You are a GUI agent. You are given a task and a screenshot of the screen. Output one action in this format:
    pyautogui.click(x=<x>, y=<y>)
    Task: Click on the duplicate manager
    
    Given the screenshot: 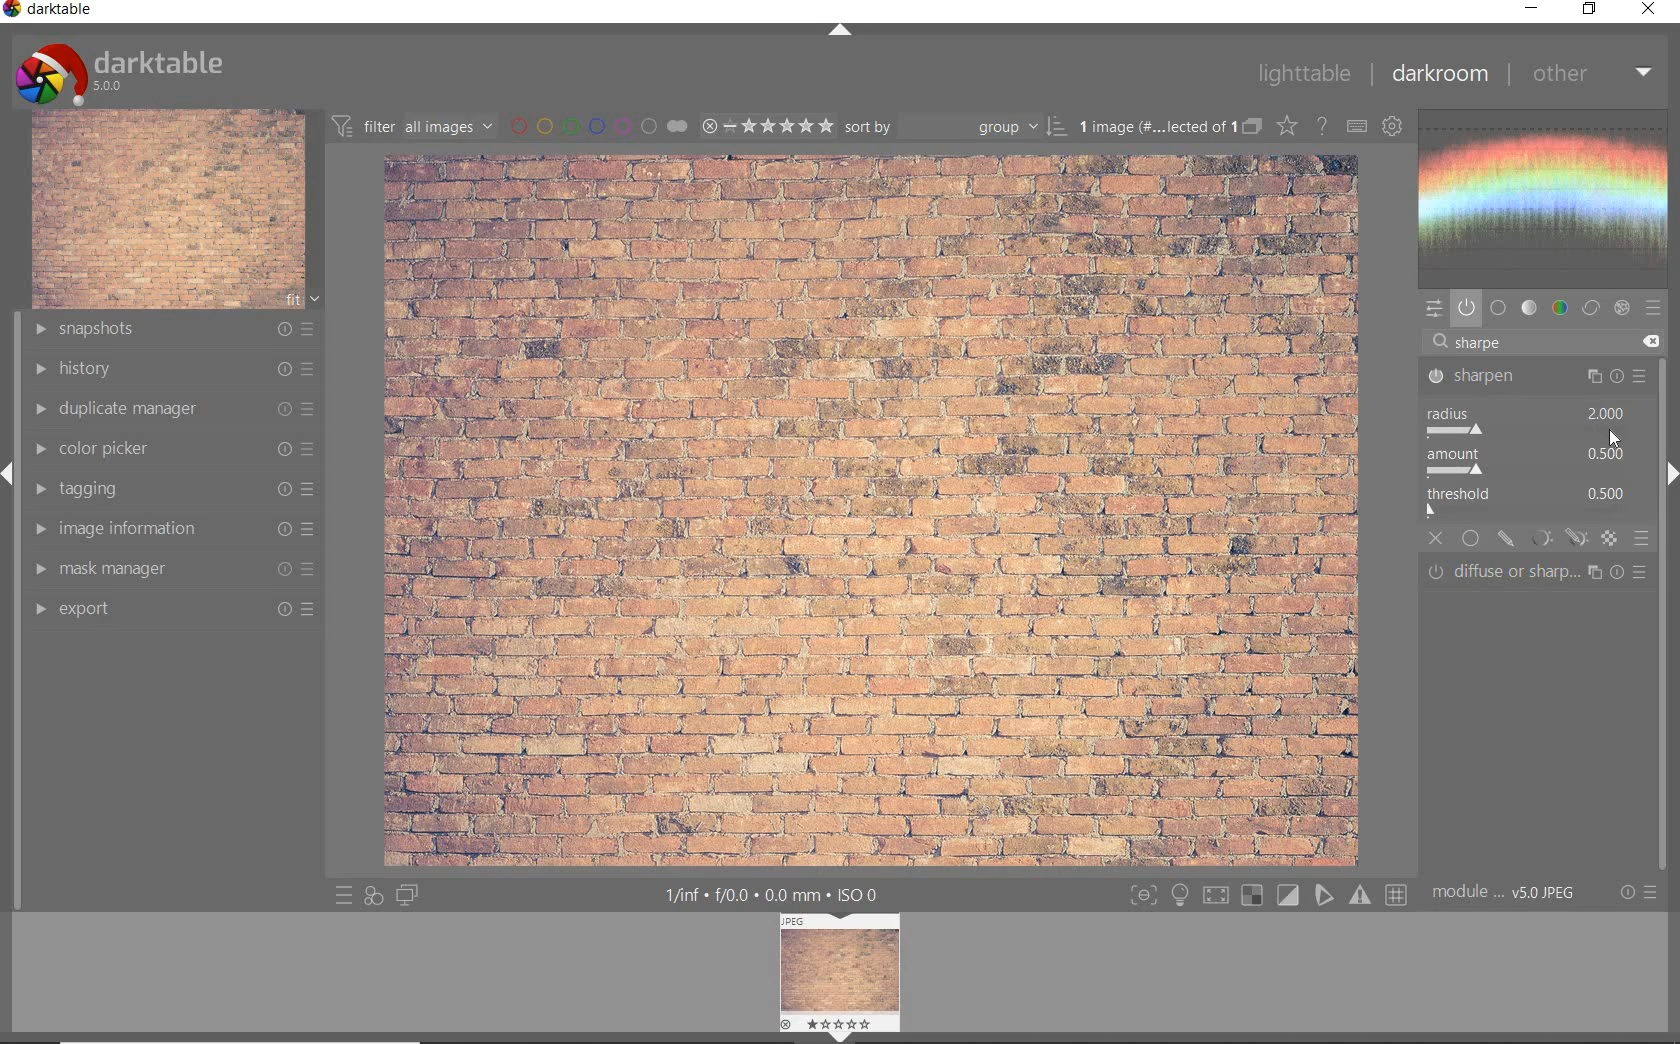 What is the action you would take?
    pyautogui.click(x=176, y=411)
    